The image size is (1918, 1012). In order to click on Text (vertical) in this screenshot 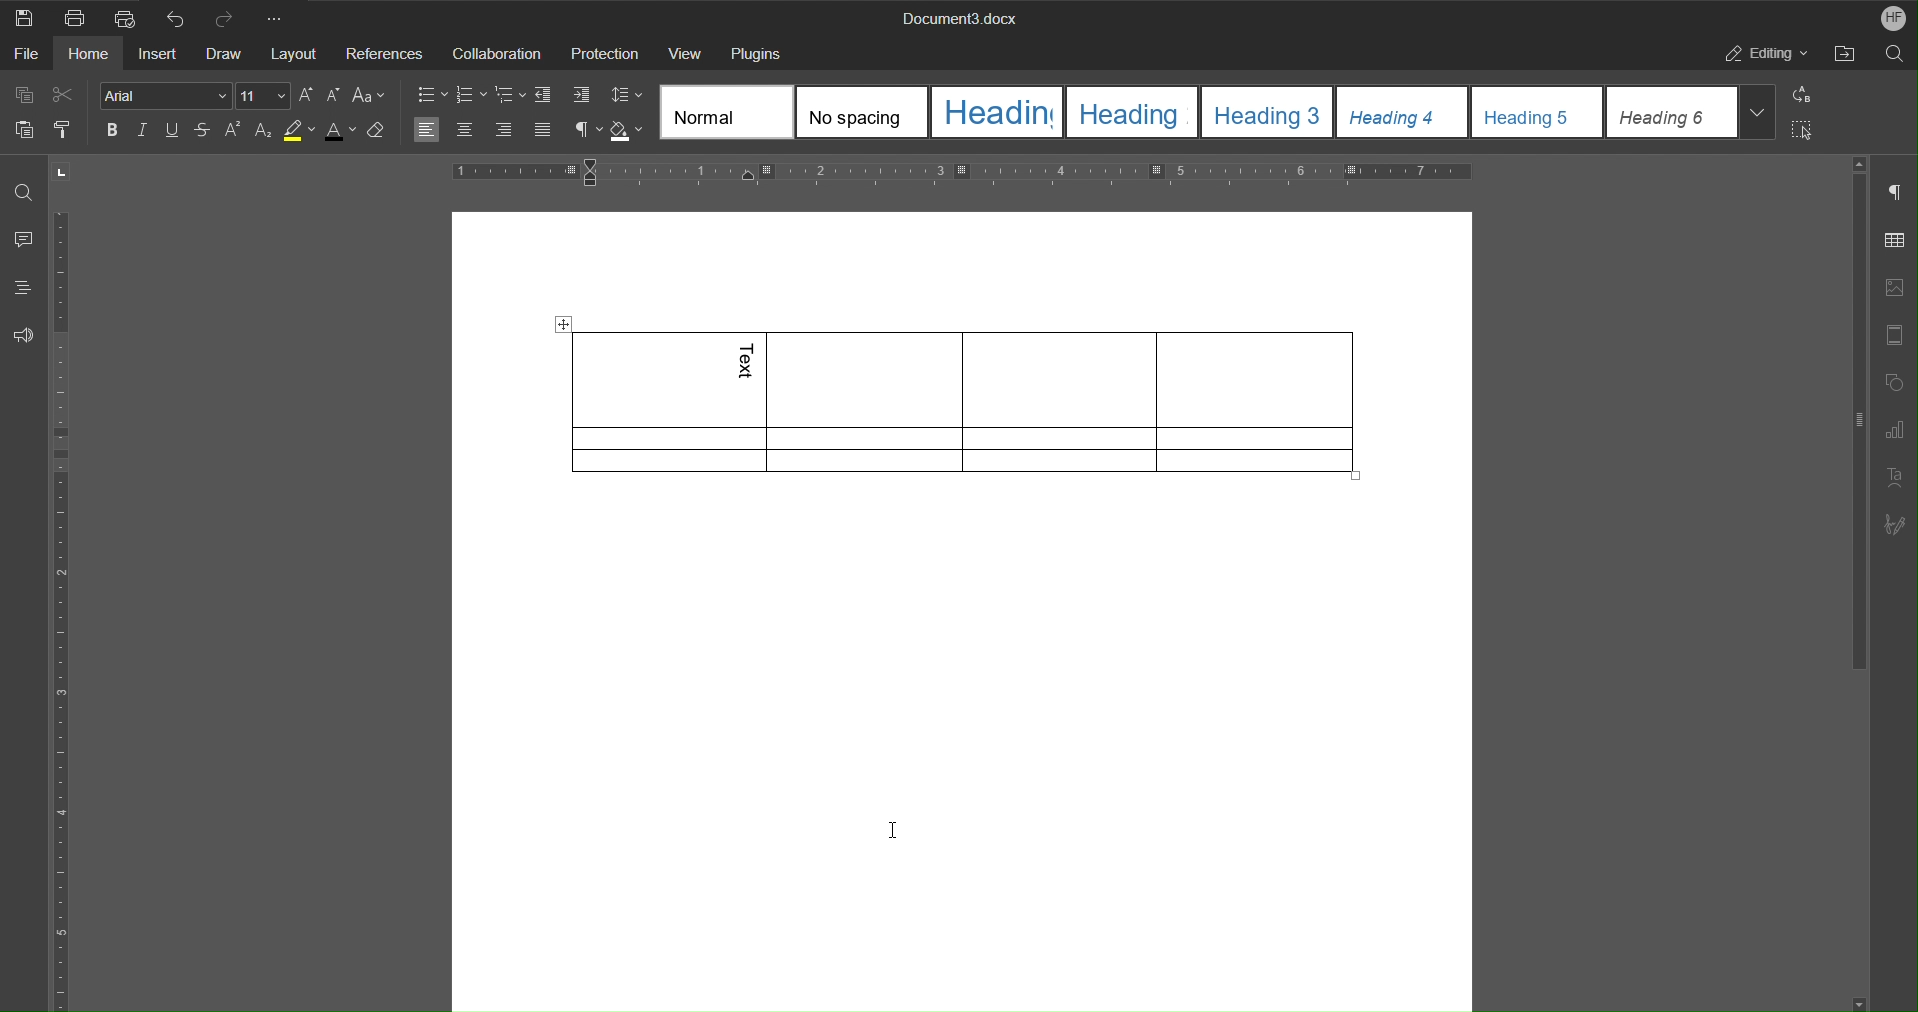, I will do `click(749, 363)`.